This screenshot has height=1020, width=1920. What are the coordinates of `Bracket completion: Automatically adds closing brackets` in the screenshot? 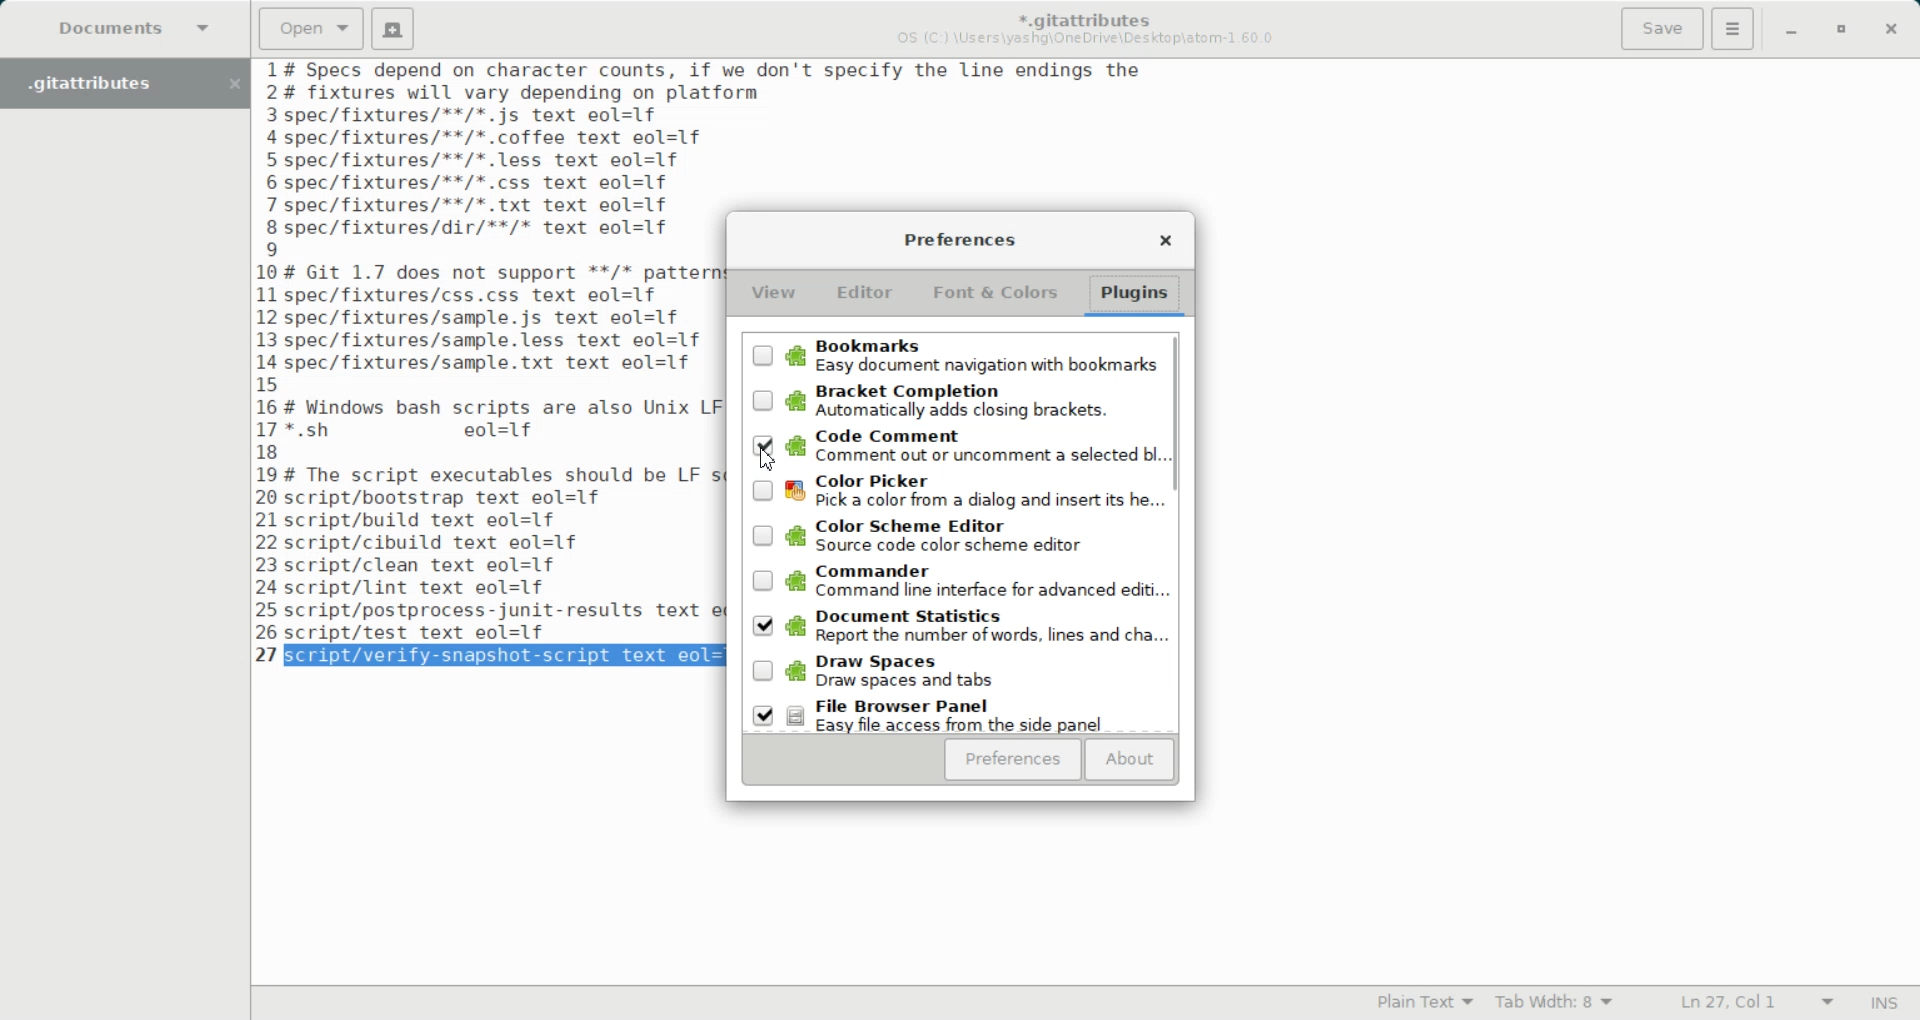 It's located at (952, 401).